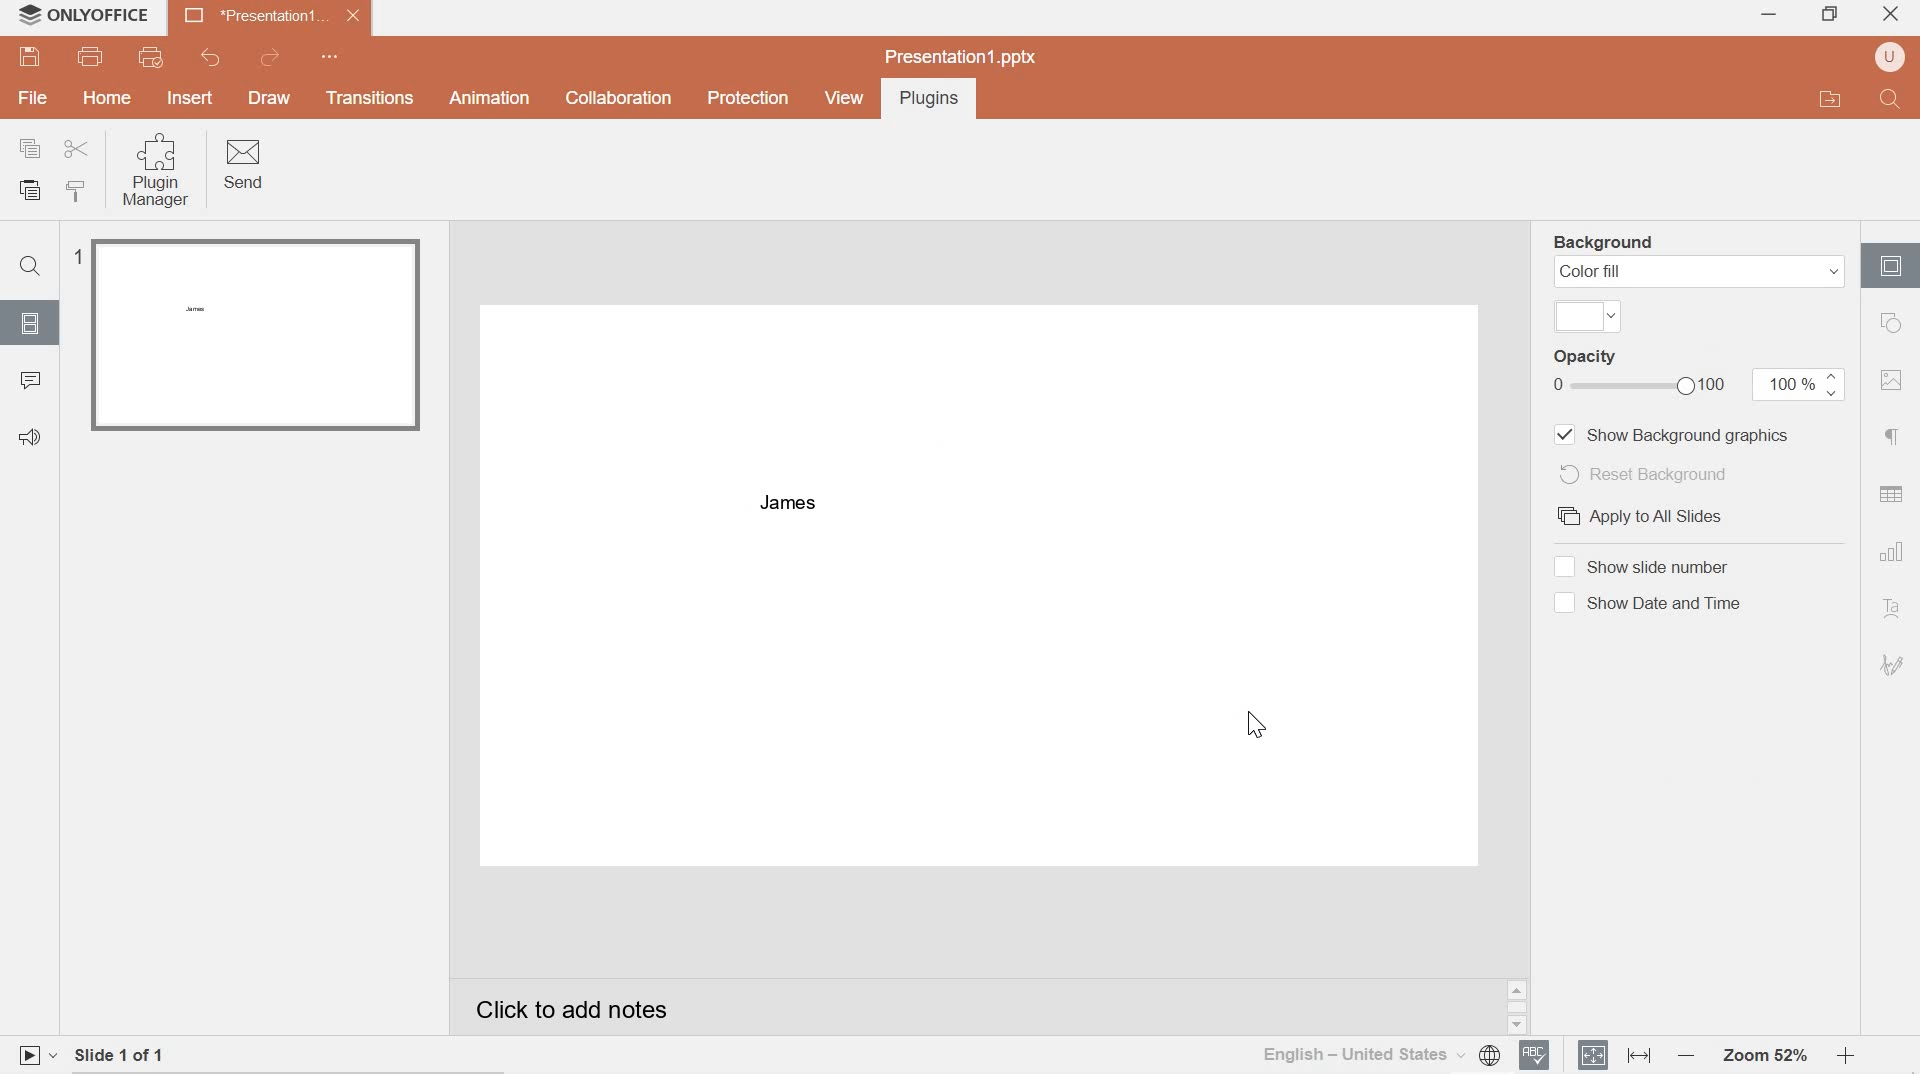 The height and width of the screenshot is (1074, 1920). What do you see at coordinates (107, 15) in the screenshot?
I see `system name` at bounding box center [107, 15].